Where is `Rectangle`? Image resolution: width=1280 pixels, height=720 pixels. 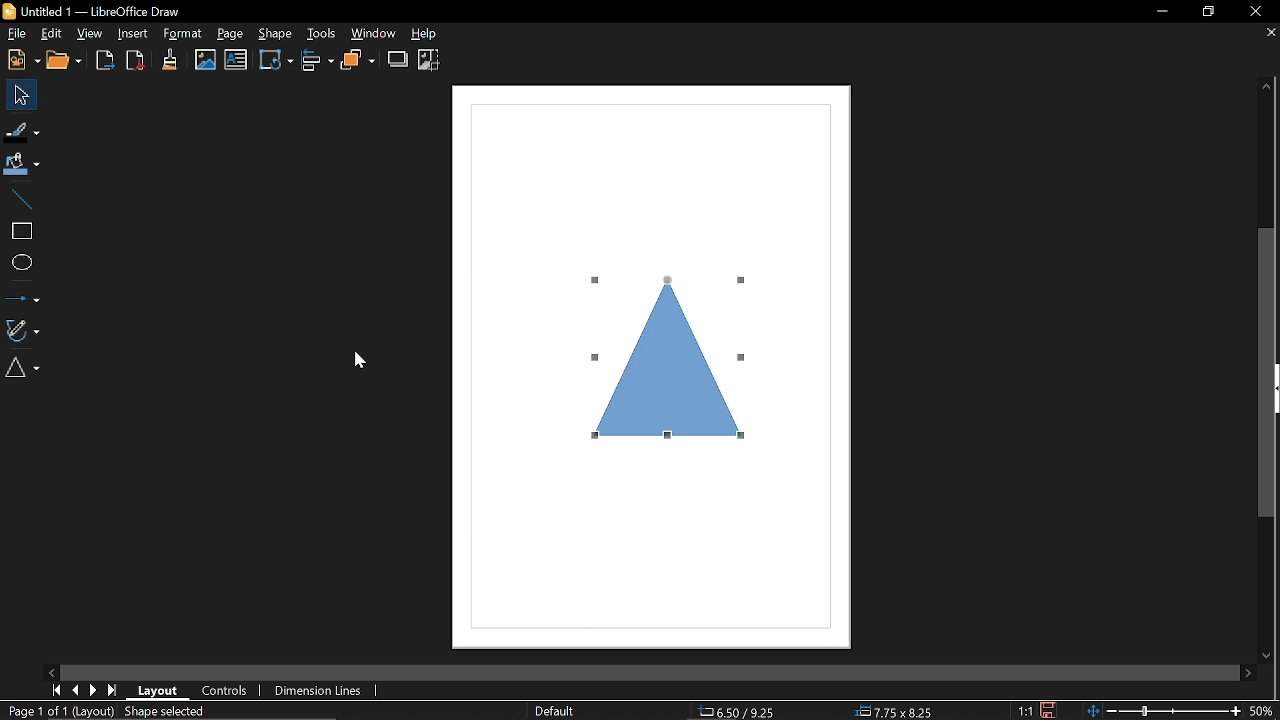 Rectangle is located at coordinates (20, 231).